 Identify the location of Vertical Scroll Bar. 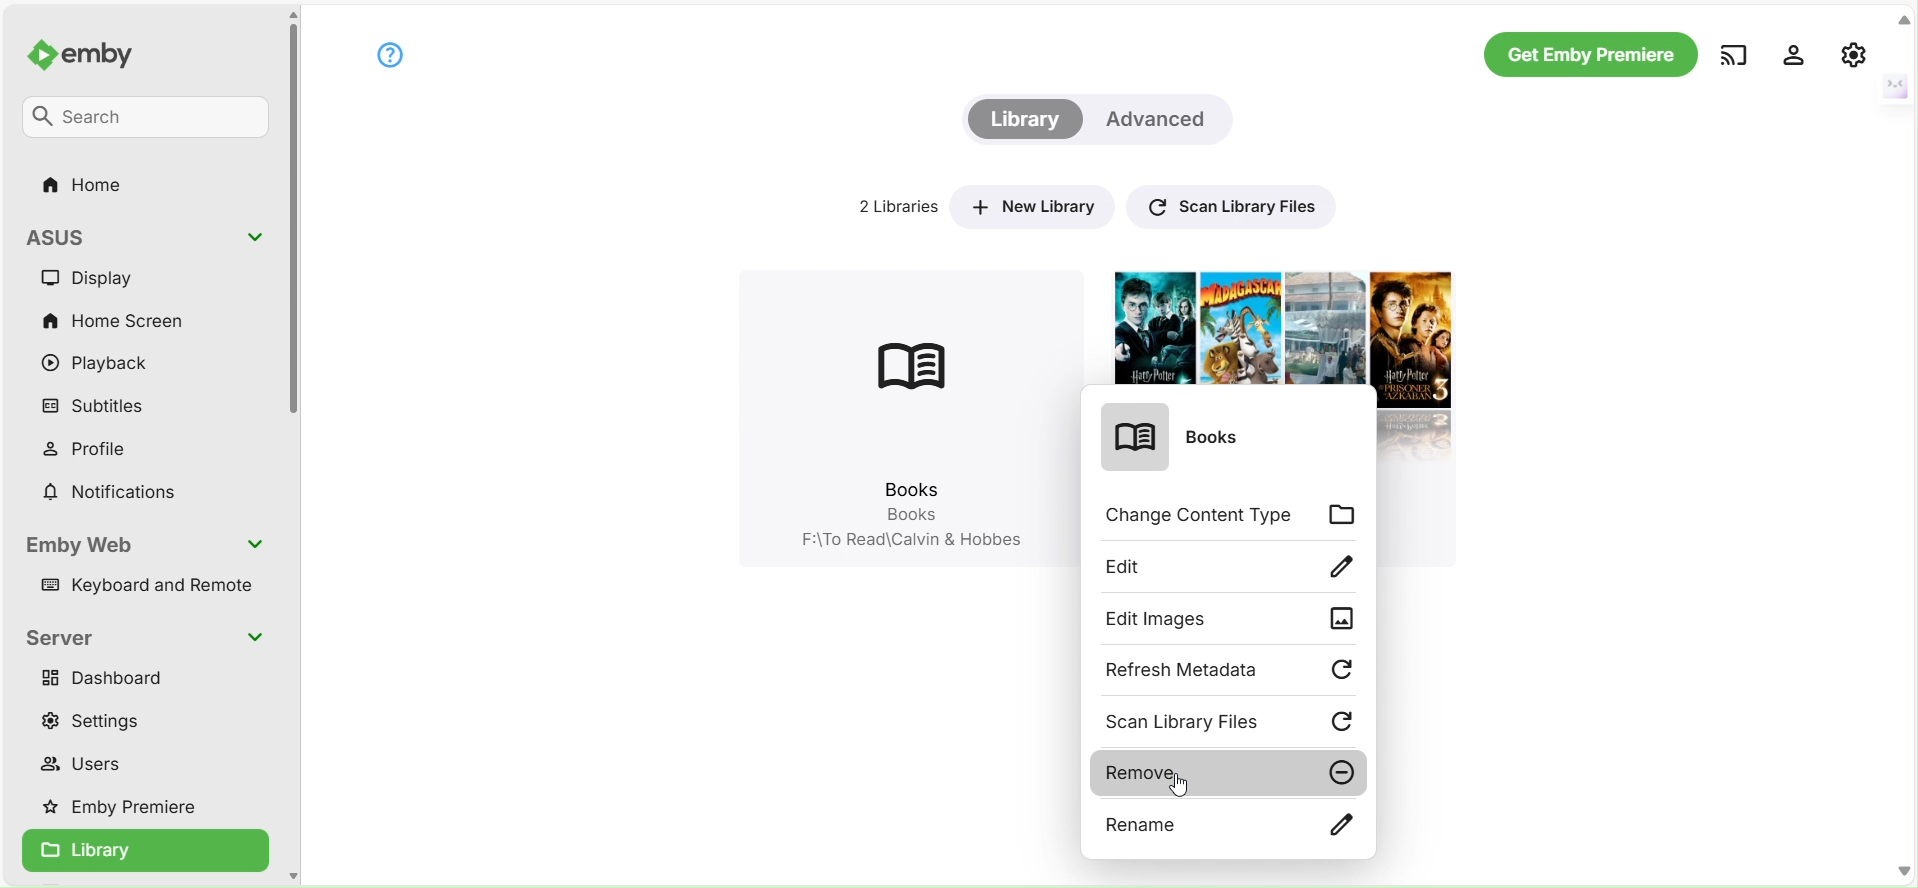
(293, 225).